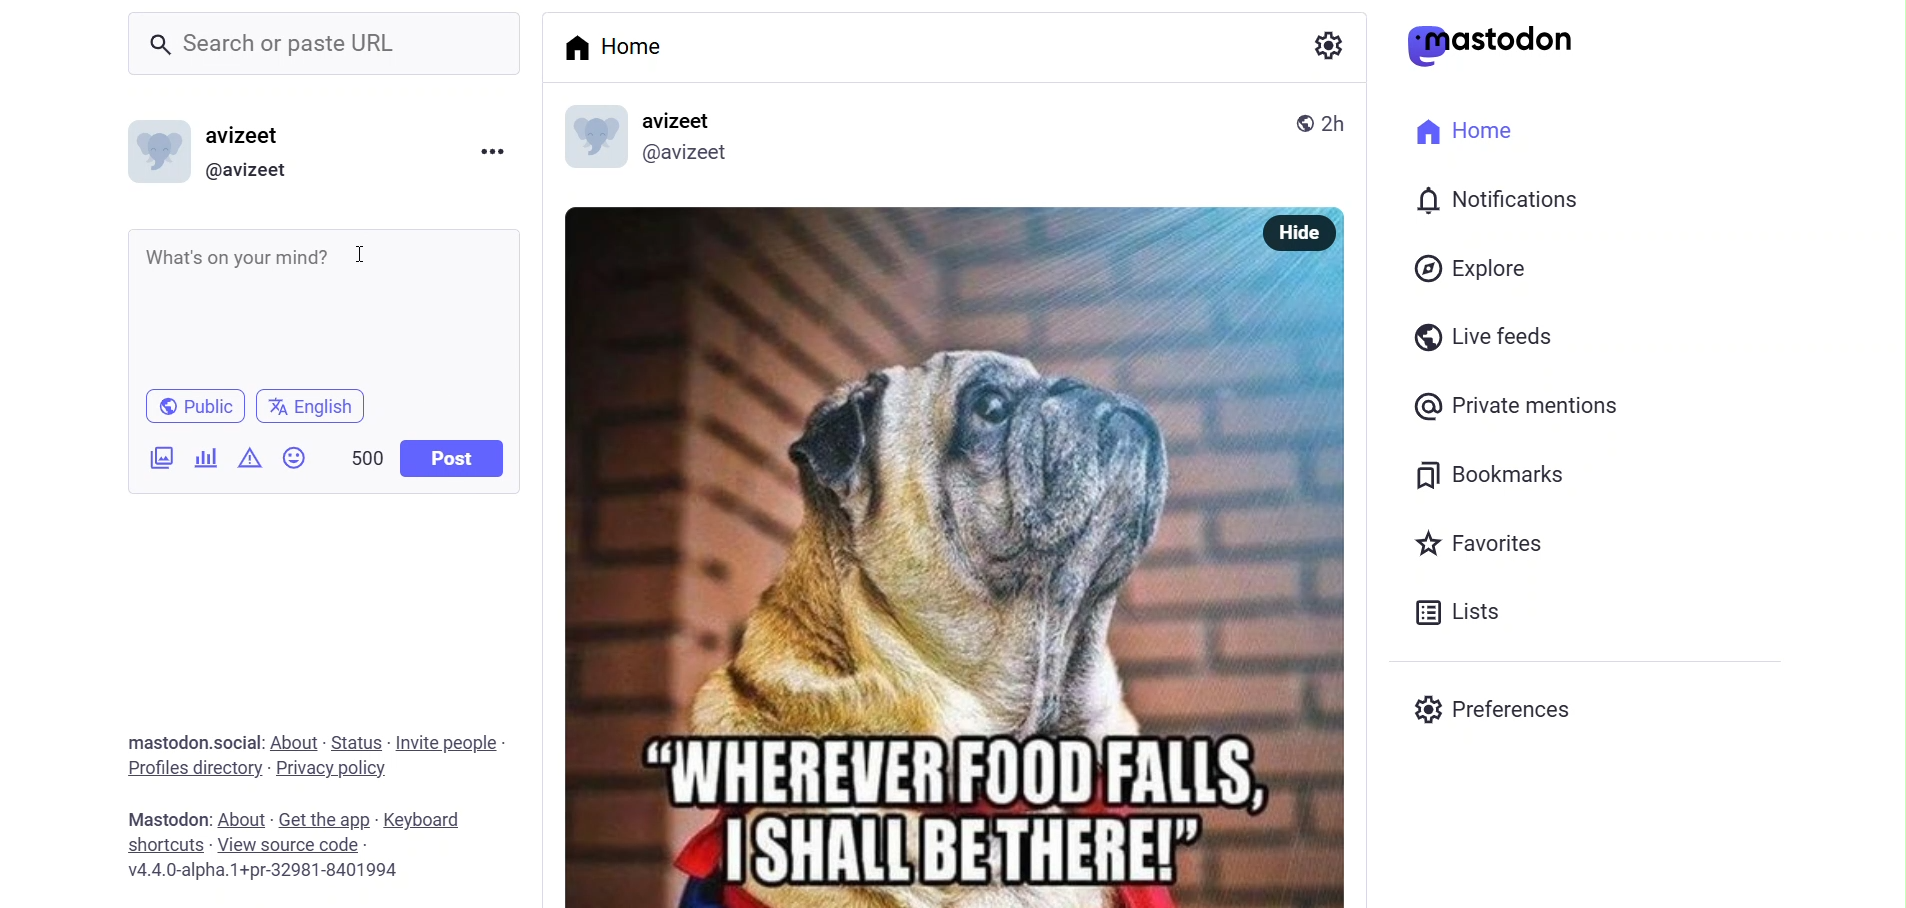 The height and width of the screenshot is (908, 1906). I want to click on version, so click(270, 870).